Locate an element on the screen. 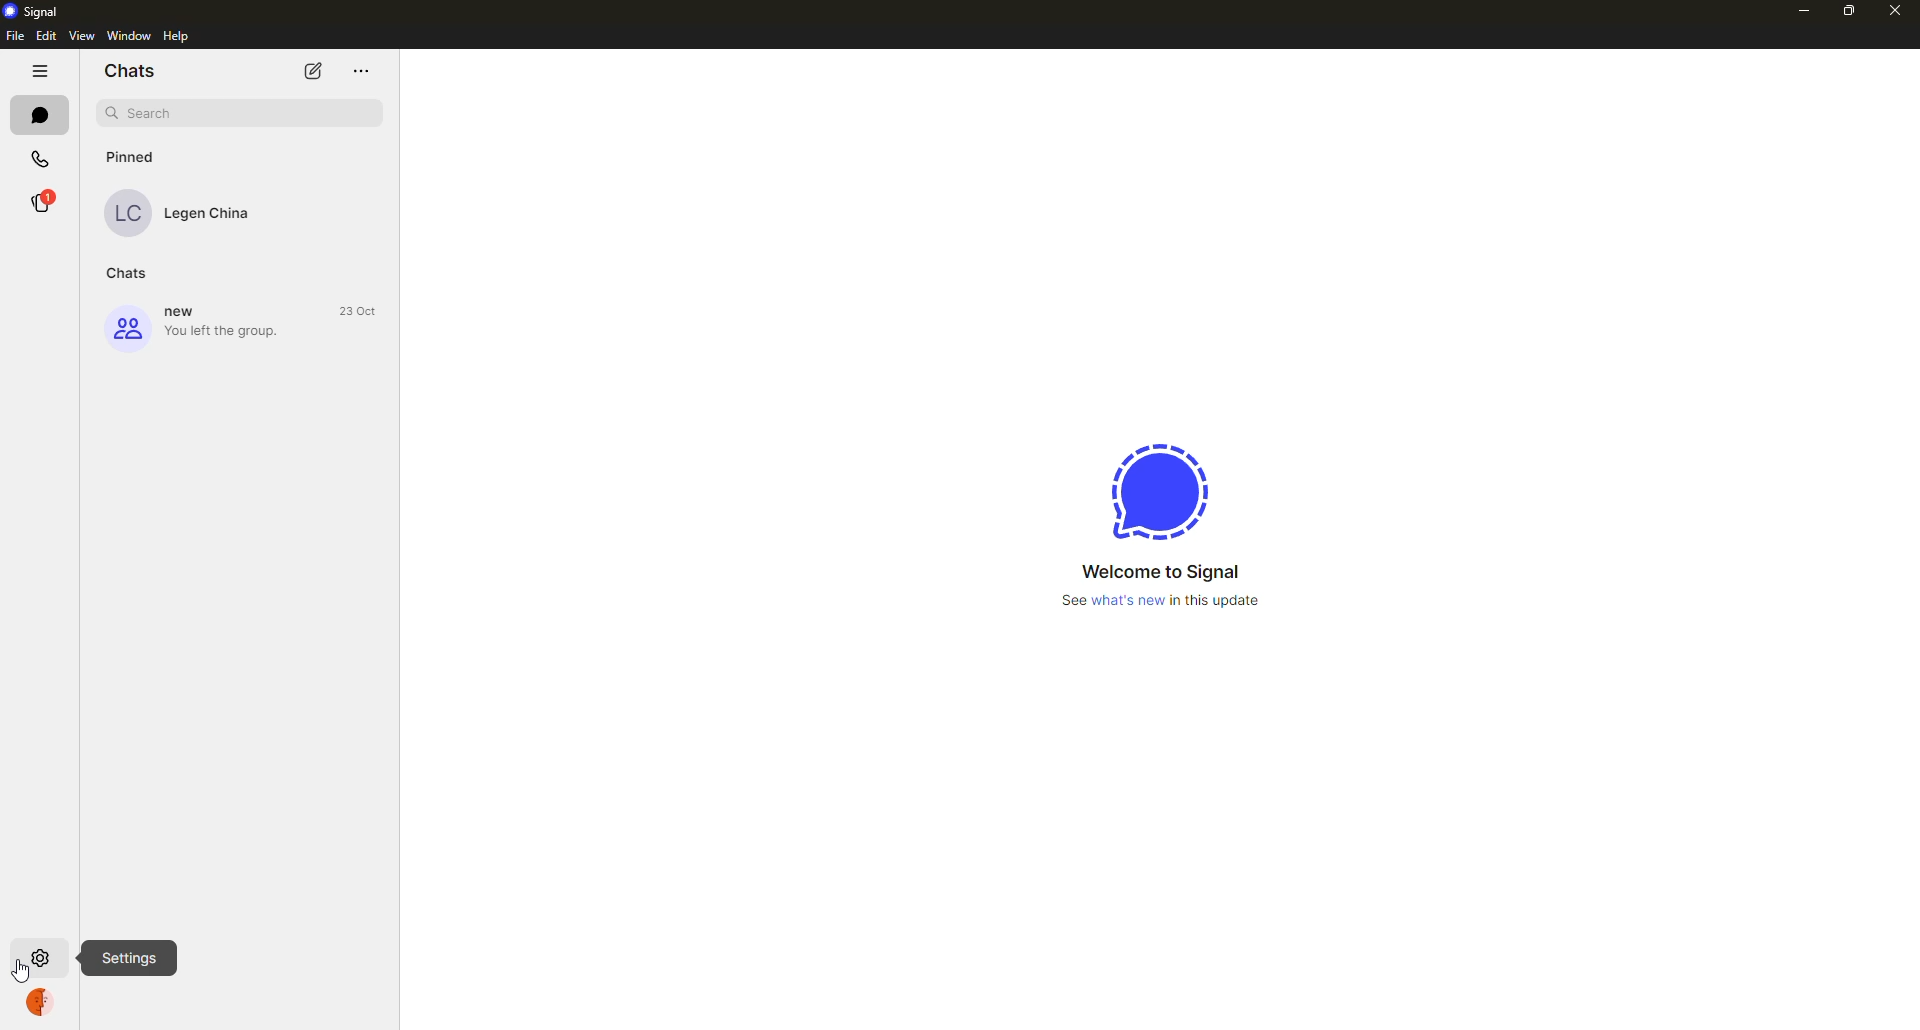  clicking on settings is located at coordinates (40, 958).